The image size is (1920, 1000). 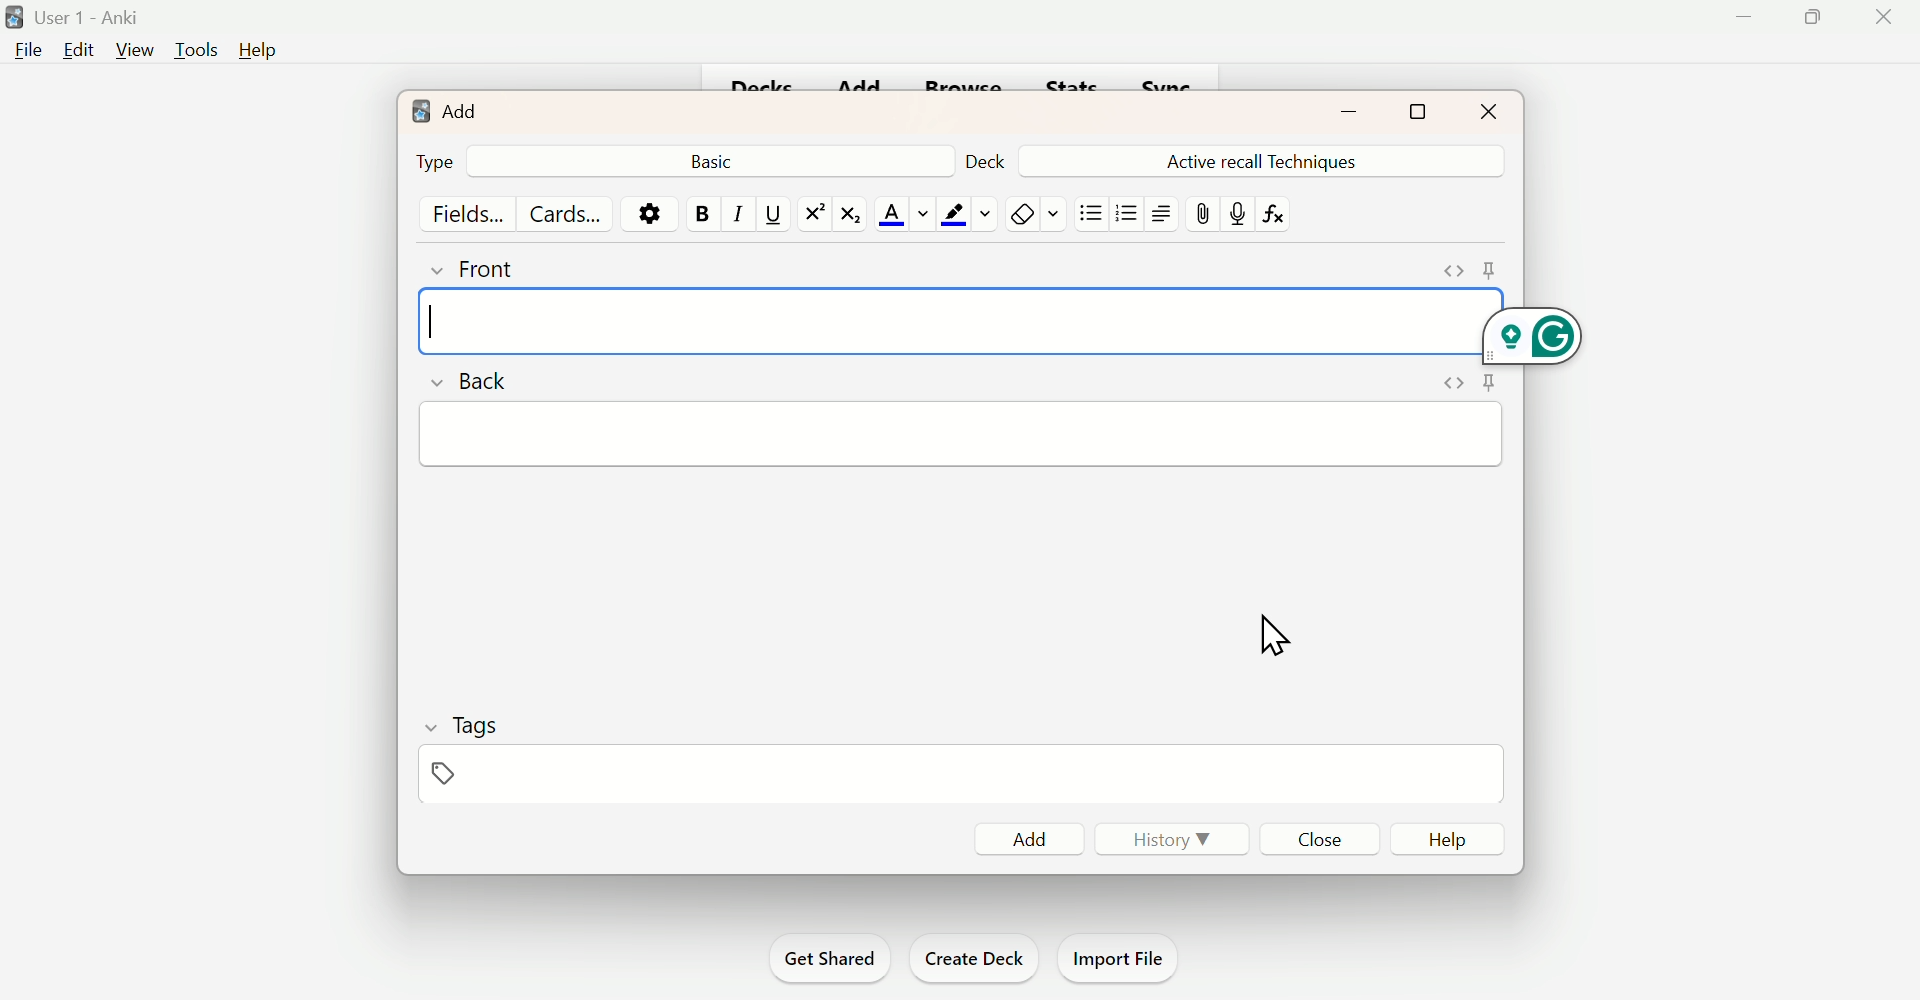 I want to click on Grammarly, so click(x=1533, y=335).